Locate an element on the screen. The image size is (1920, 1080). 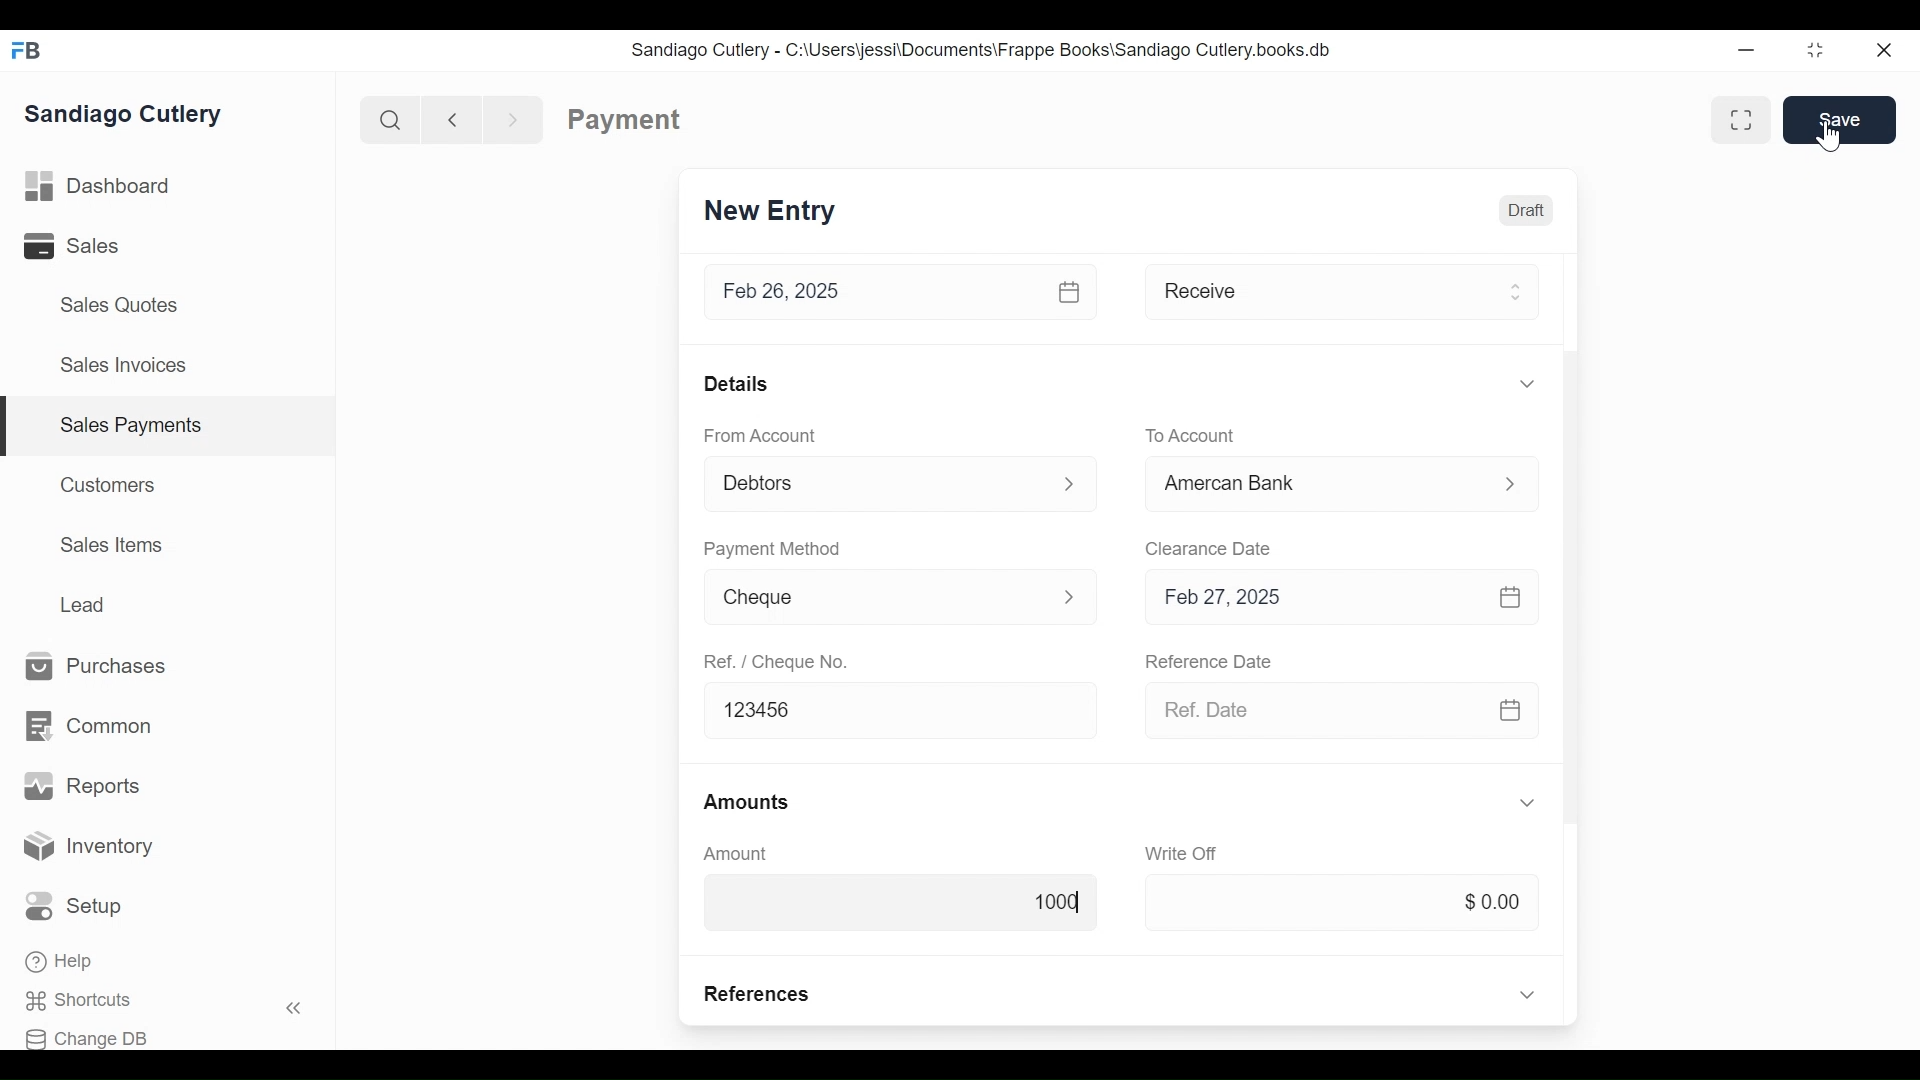
New Entry is located at coordinates (770, 212).